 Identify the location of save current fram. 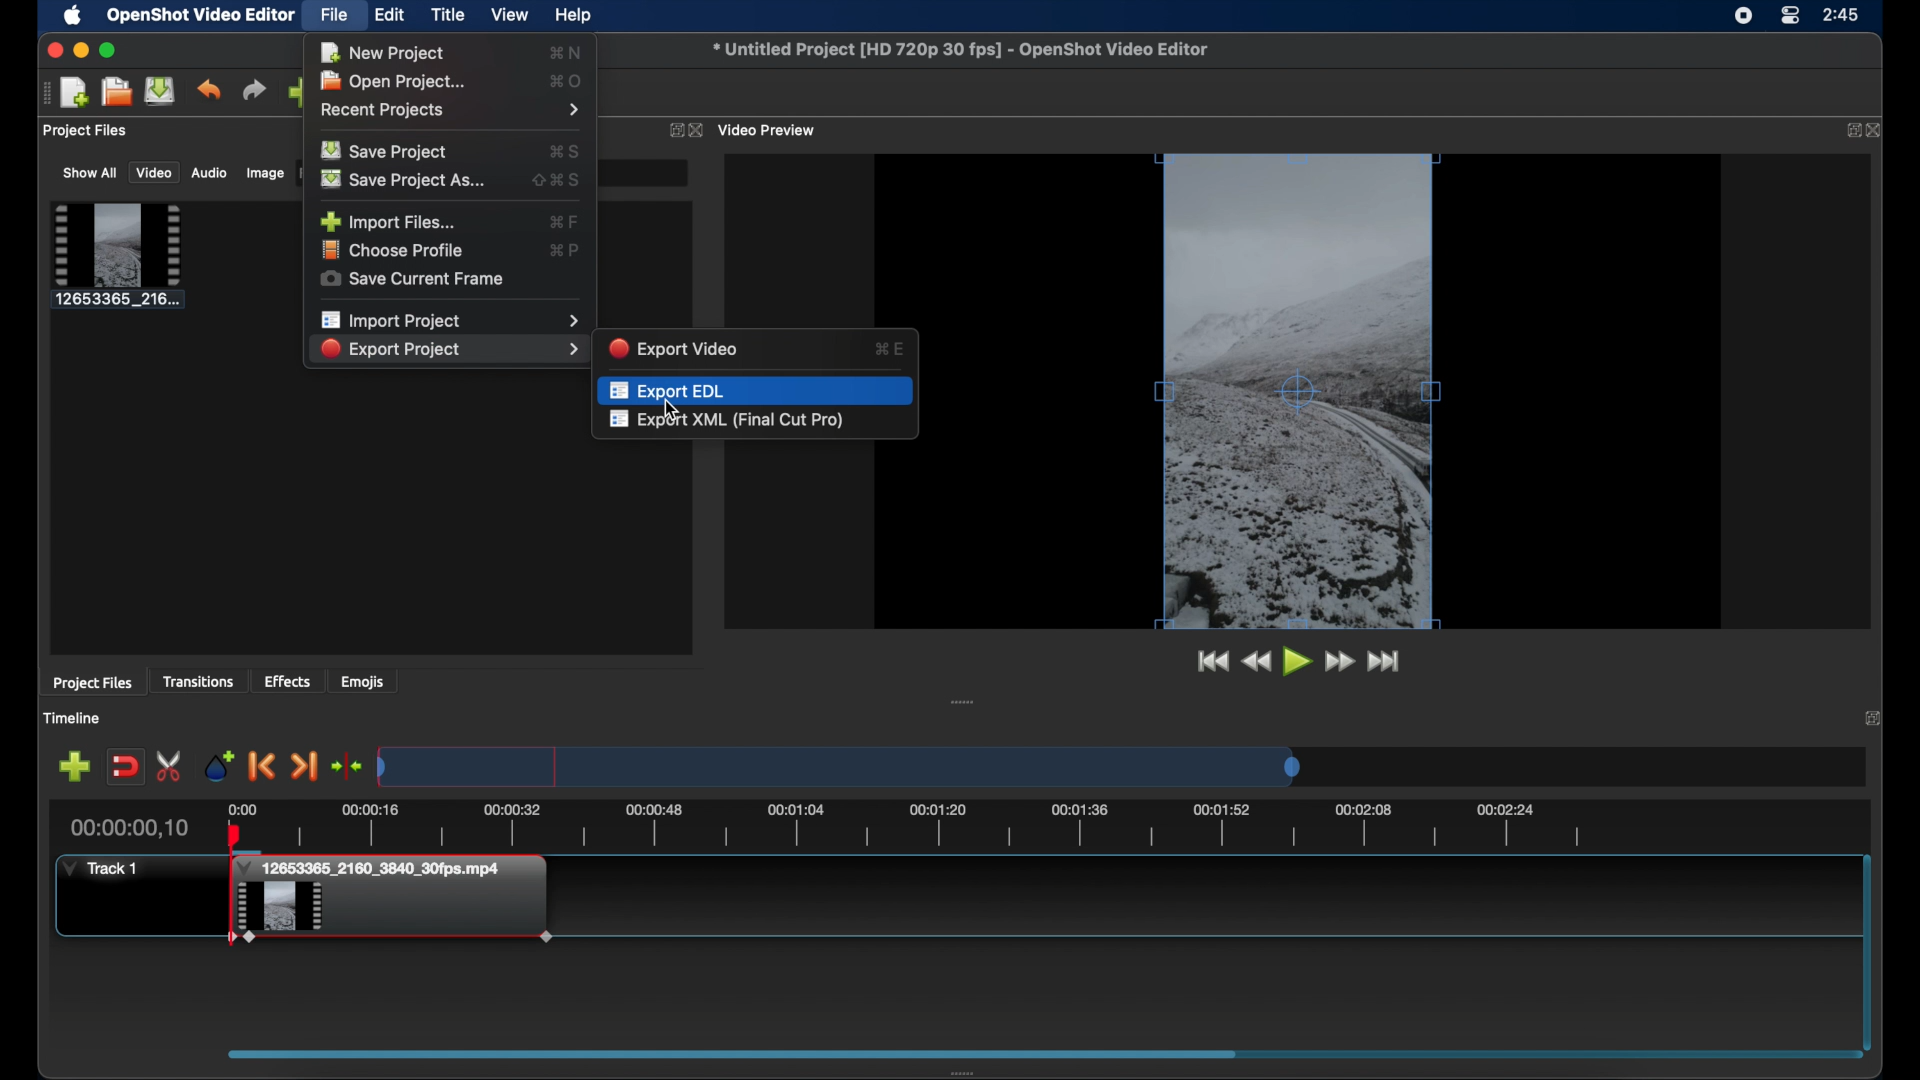
(413, 280).